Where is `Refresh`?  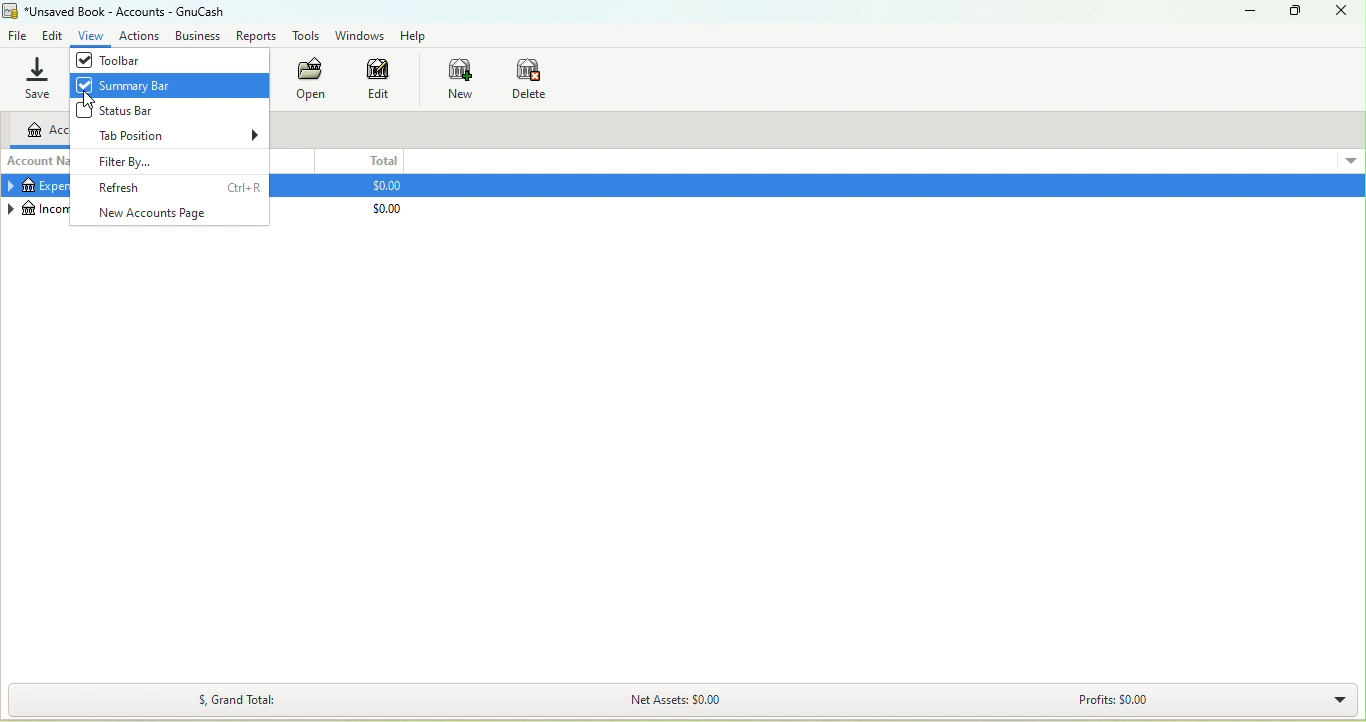
Refresh is located at coordinates (169, 188).